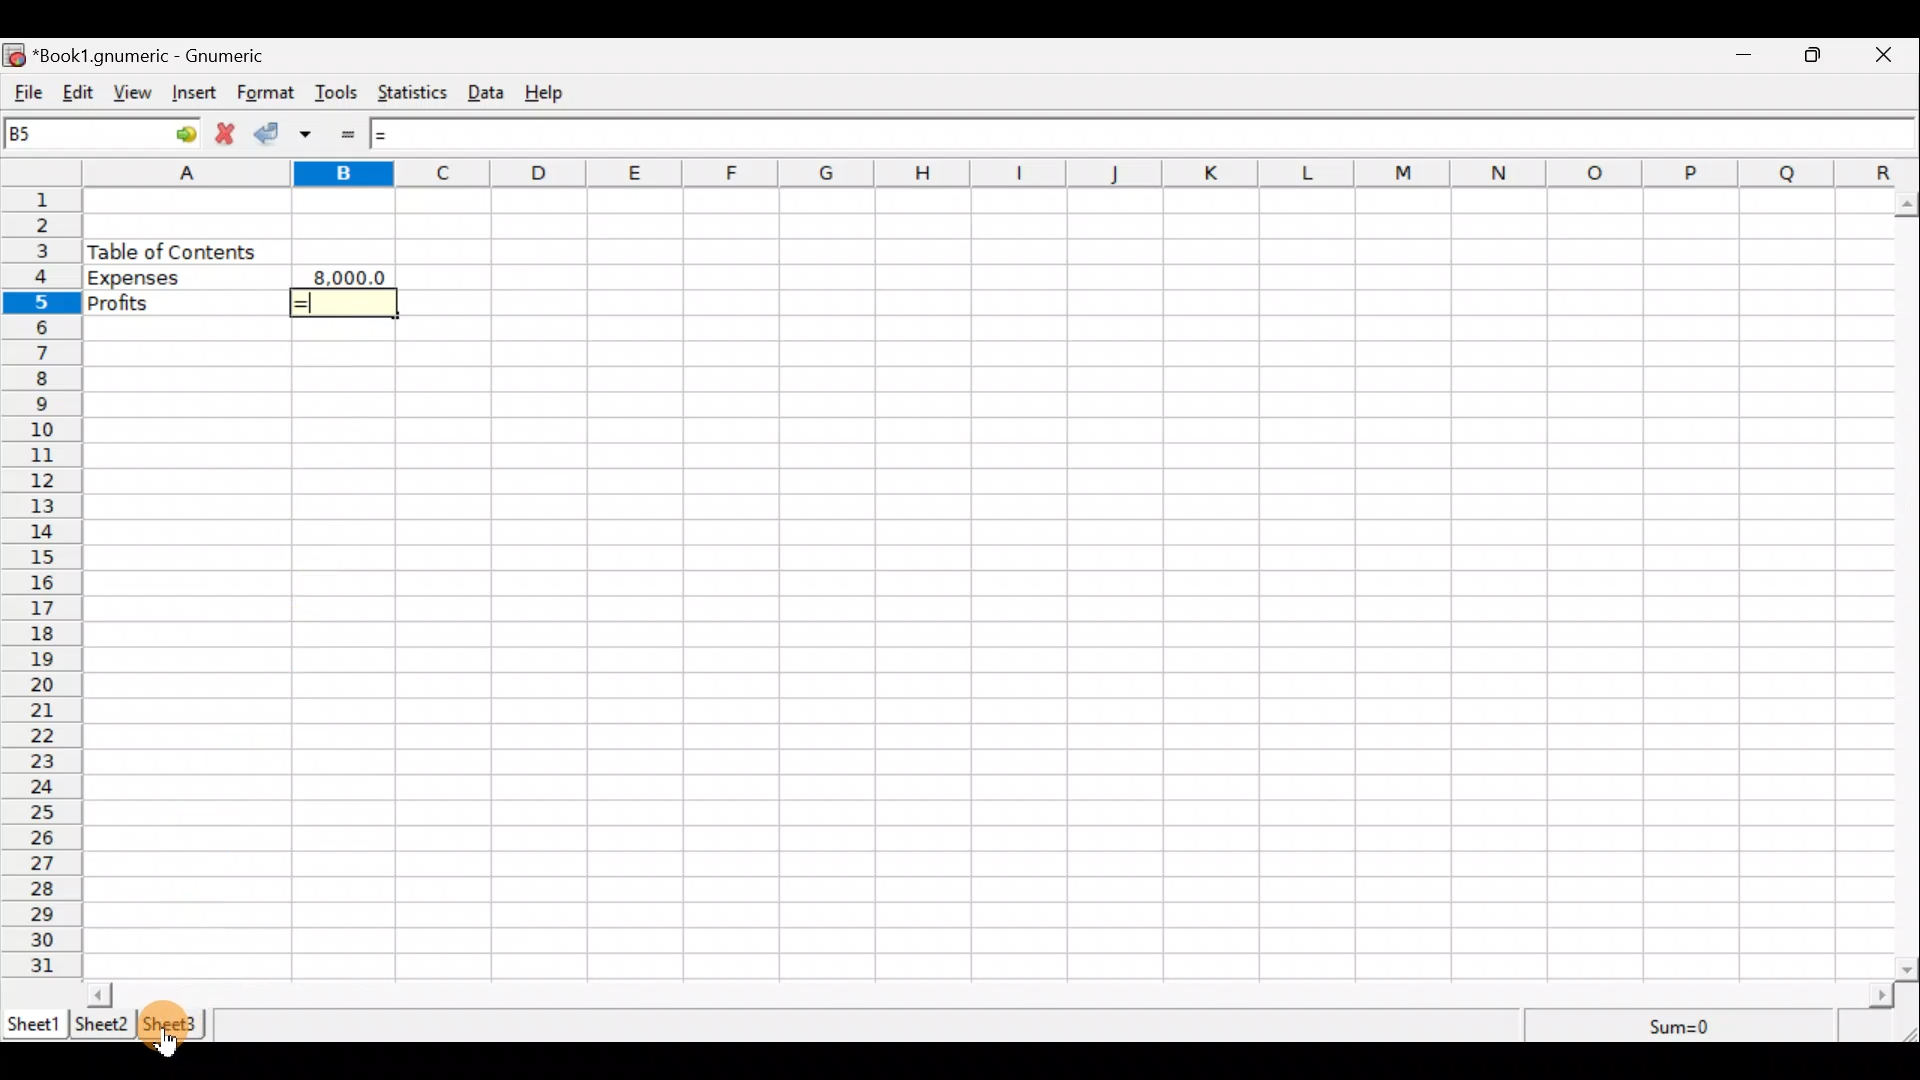 Image resolution: width=1920 pixels, height=1080 pixels. I want to click on Formula bar, so click(1136, 133).